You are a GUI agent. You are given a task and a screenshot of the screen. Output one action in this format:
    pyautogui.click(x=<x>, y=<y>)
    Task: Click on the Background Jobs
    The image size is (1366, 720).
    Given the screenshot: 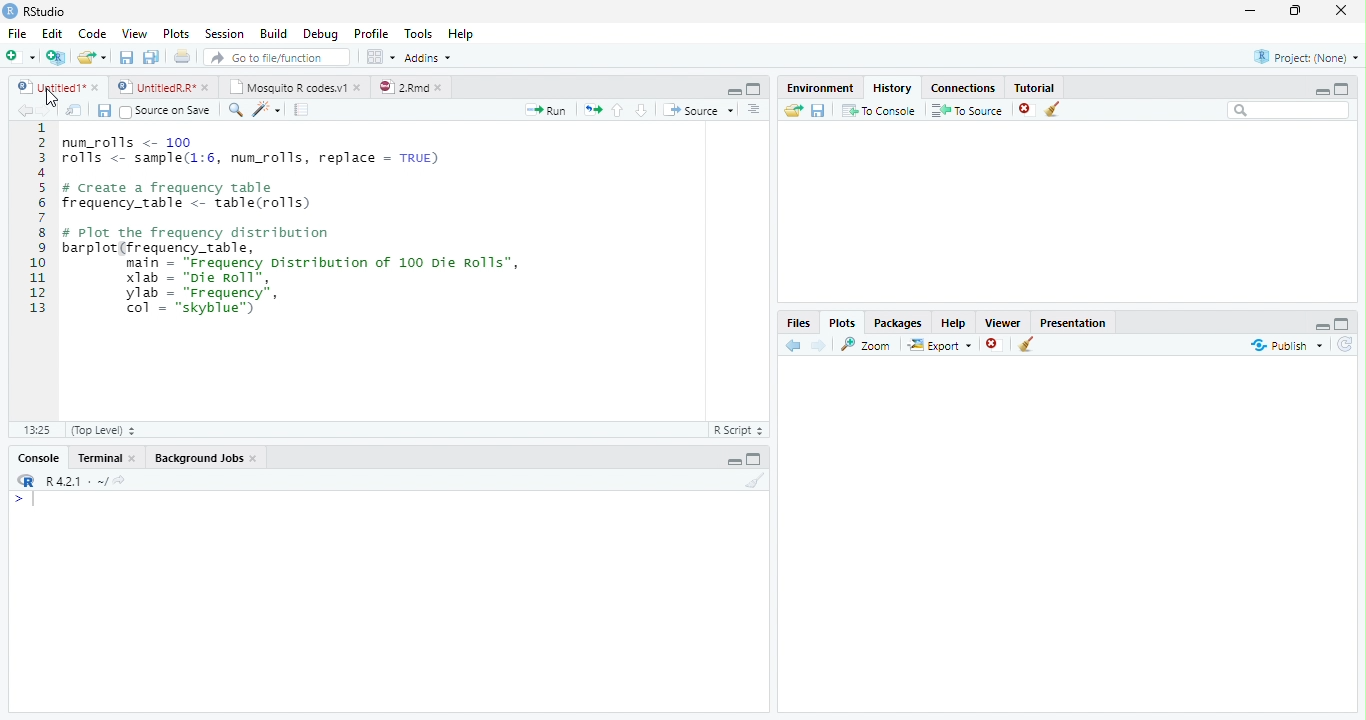 What is the action you would take?
    pyautogui.click(x=207, y=456)
    